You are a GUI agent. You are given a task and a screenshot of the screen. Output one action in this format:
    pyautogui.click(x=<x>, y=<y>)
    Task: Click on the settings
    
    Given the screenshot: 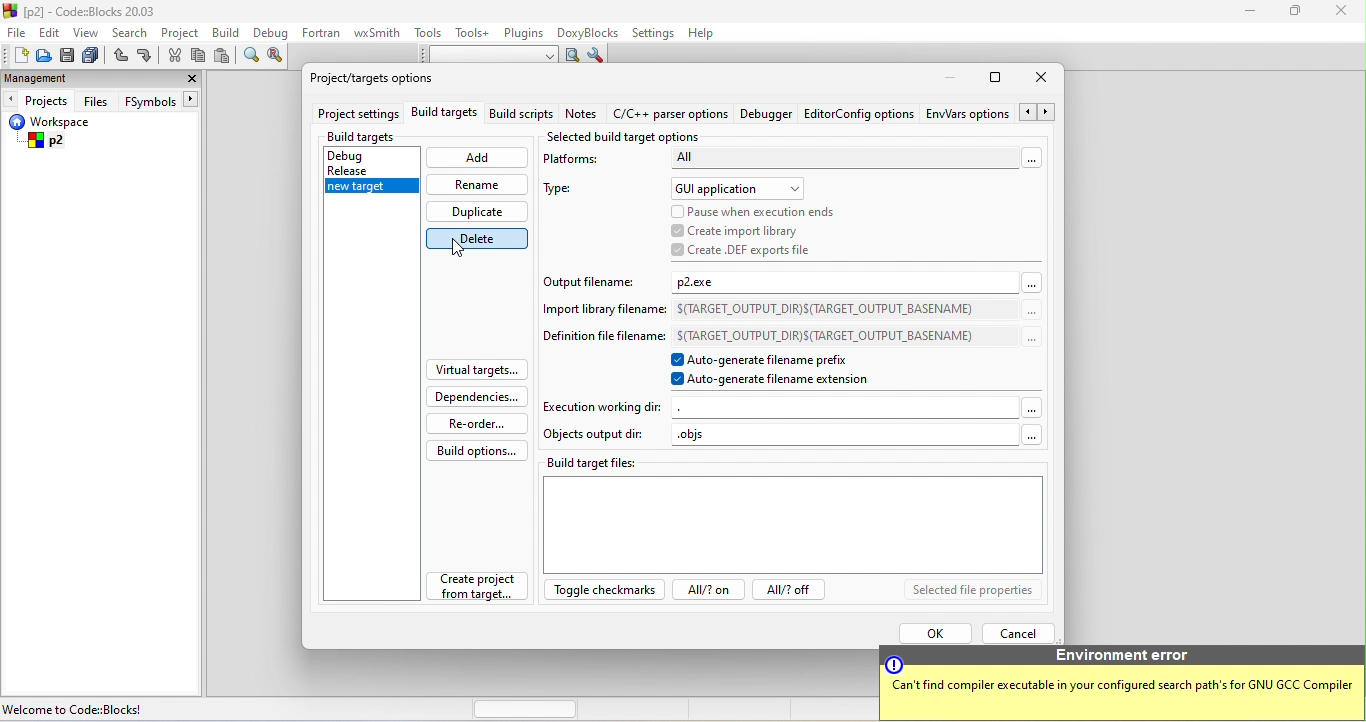 What is the action you would take?
    pyautogui.click(x=655, y=32)
    